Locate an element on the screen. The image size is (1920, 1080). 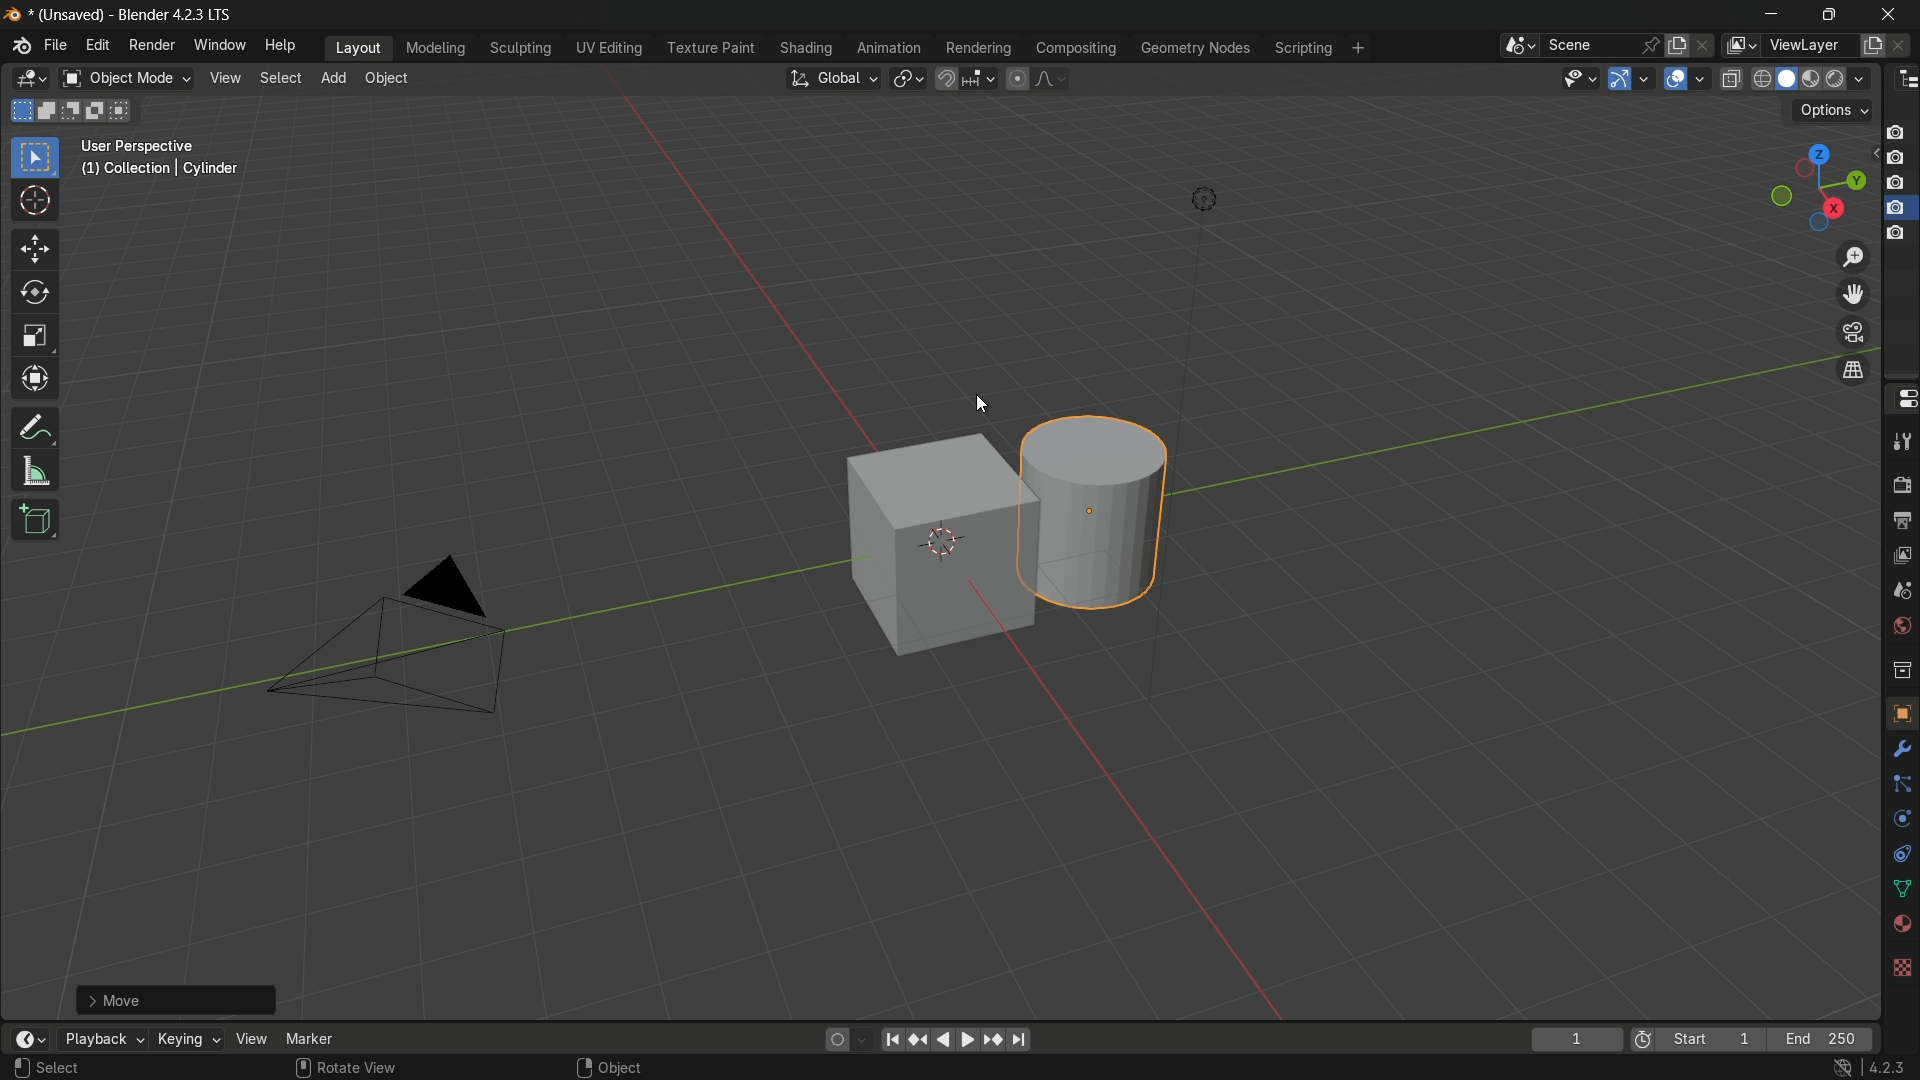
zoom in/out is located at coordinates (1853, 256).